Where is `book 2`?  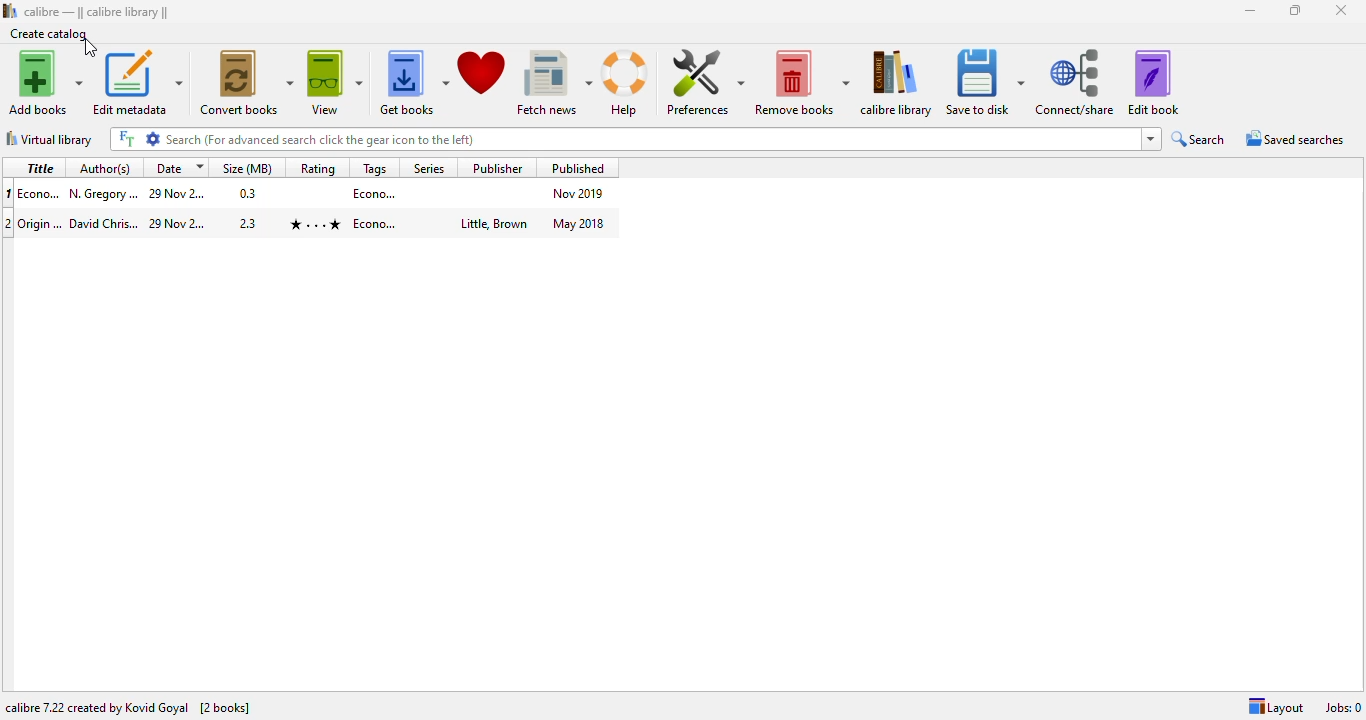
book 2 is located at coordinates (314, 223).